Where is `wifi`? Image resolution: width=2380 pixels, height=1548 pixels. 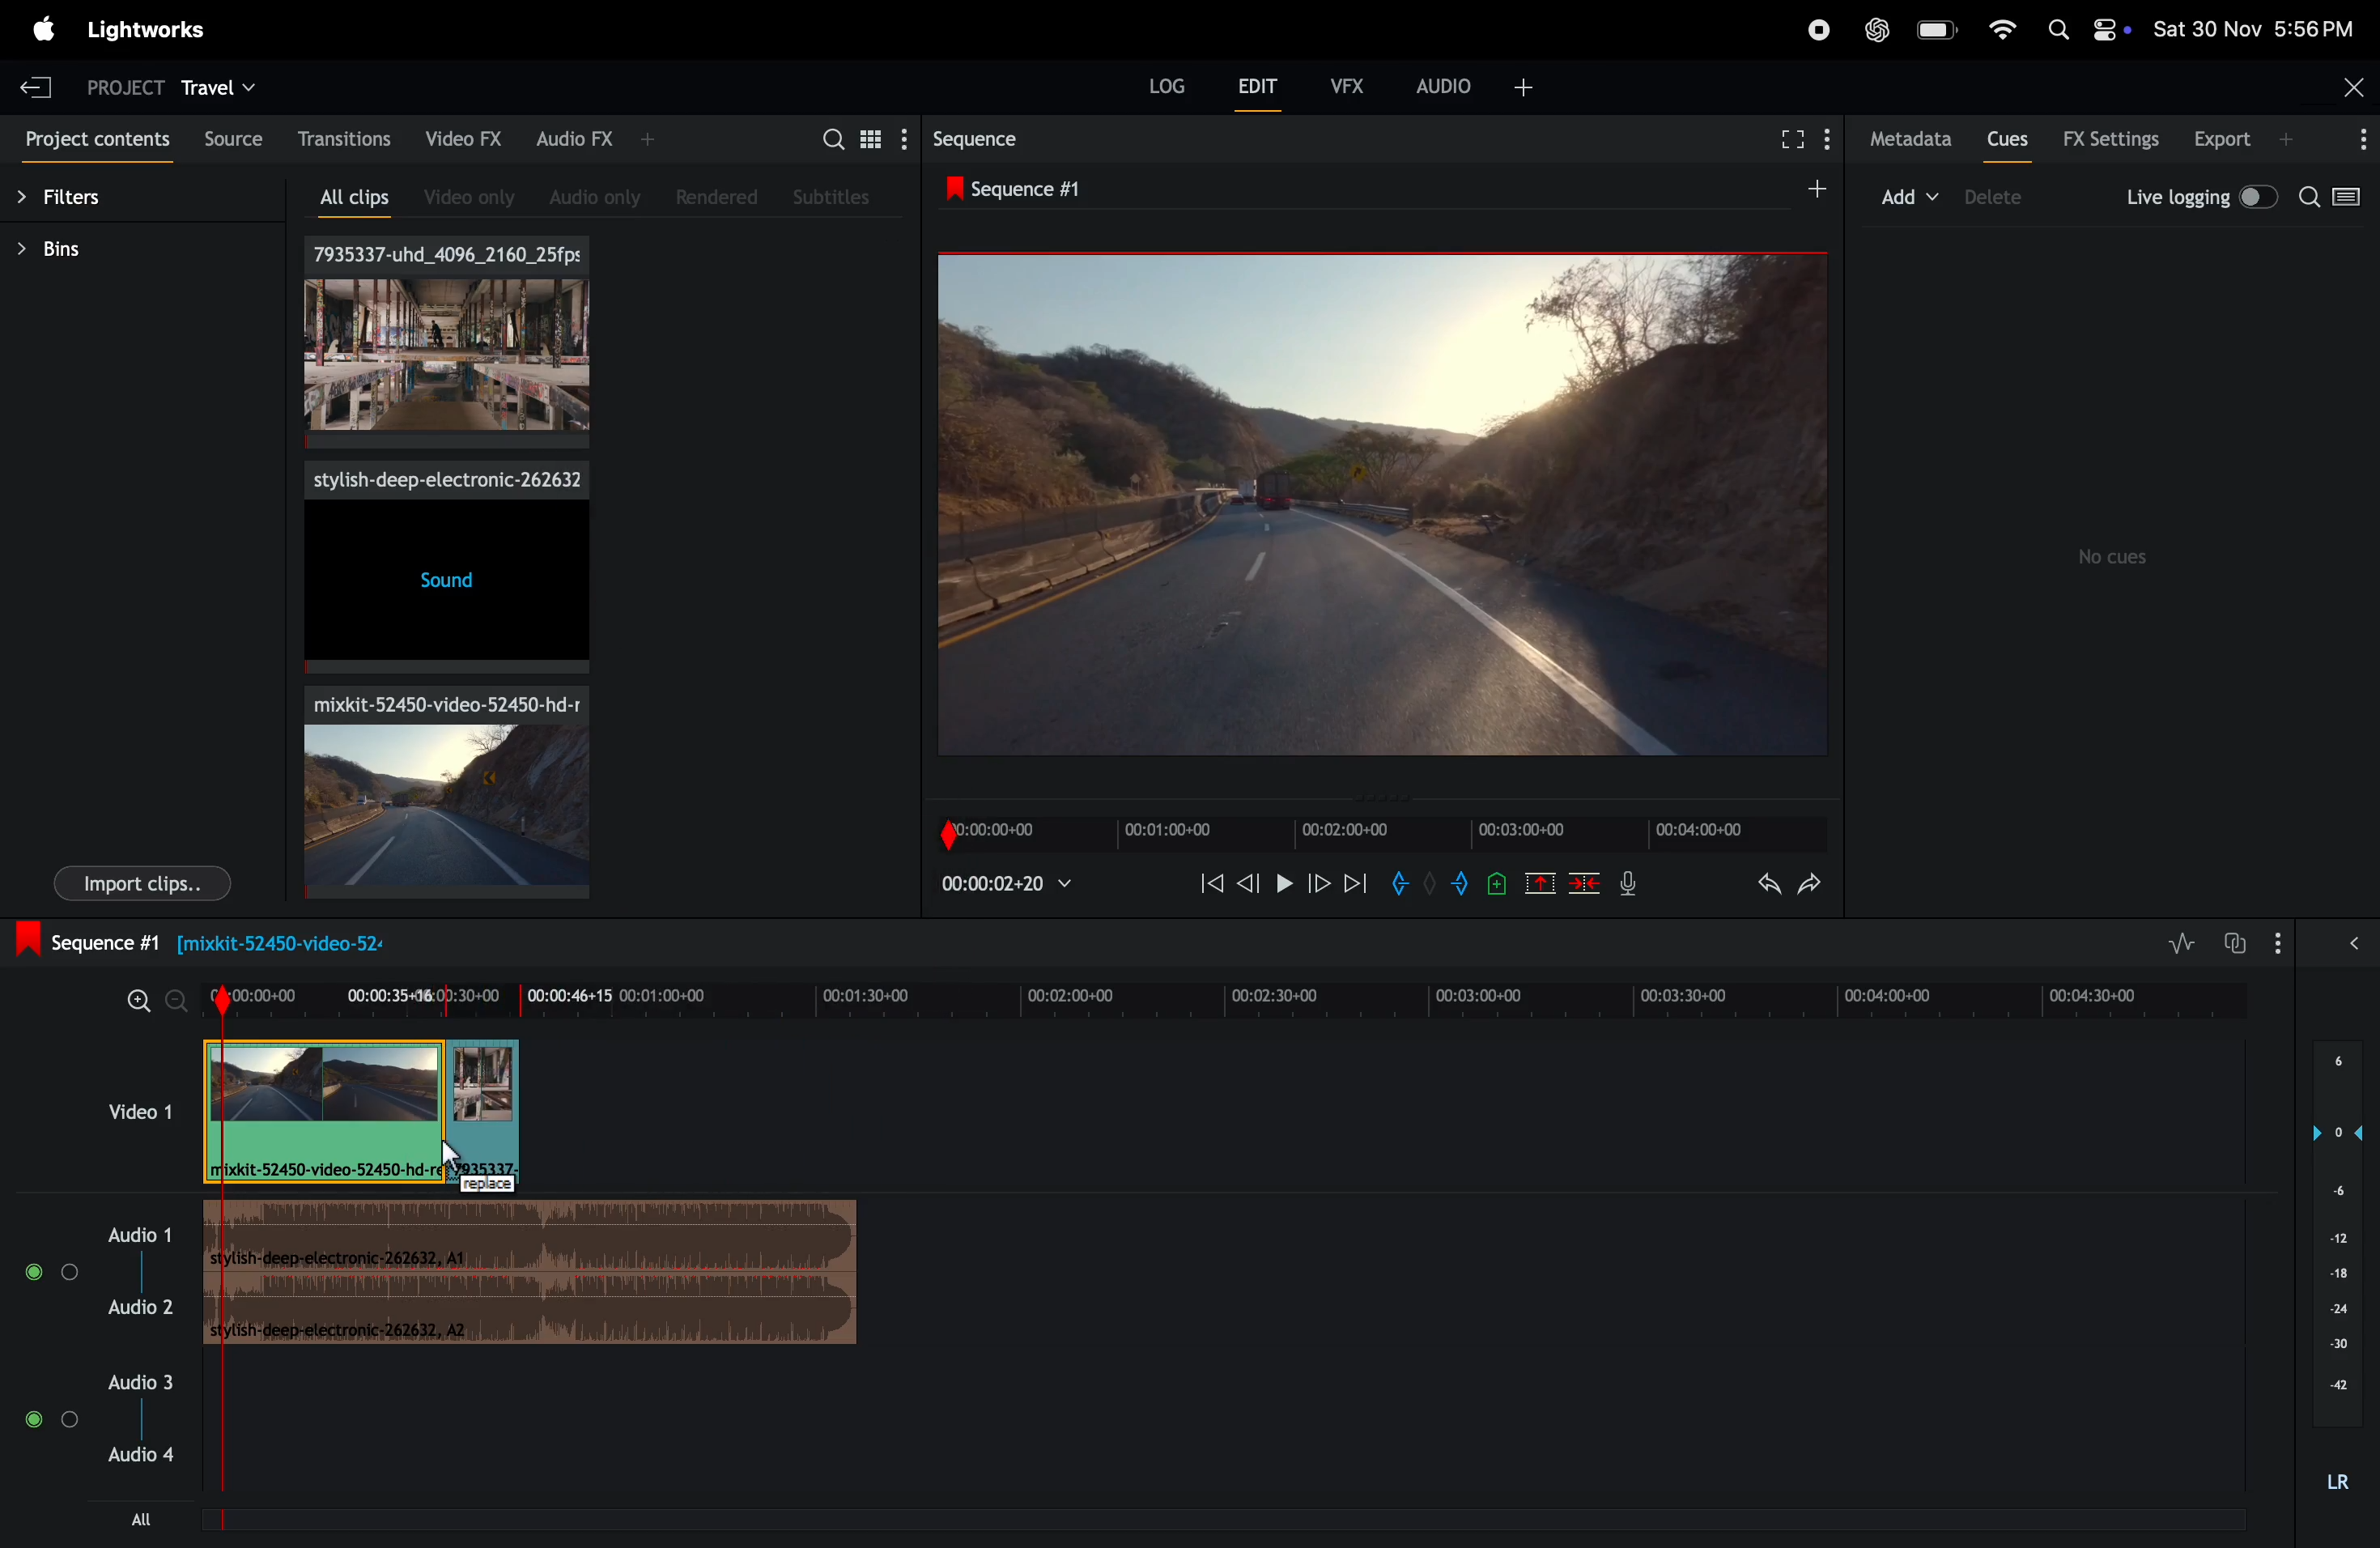
wifi is located at coordinates (1998, 27).